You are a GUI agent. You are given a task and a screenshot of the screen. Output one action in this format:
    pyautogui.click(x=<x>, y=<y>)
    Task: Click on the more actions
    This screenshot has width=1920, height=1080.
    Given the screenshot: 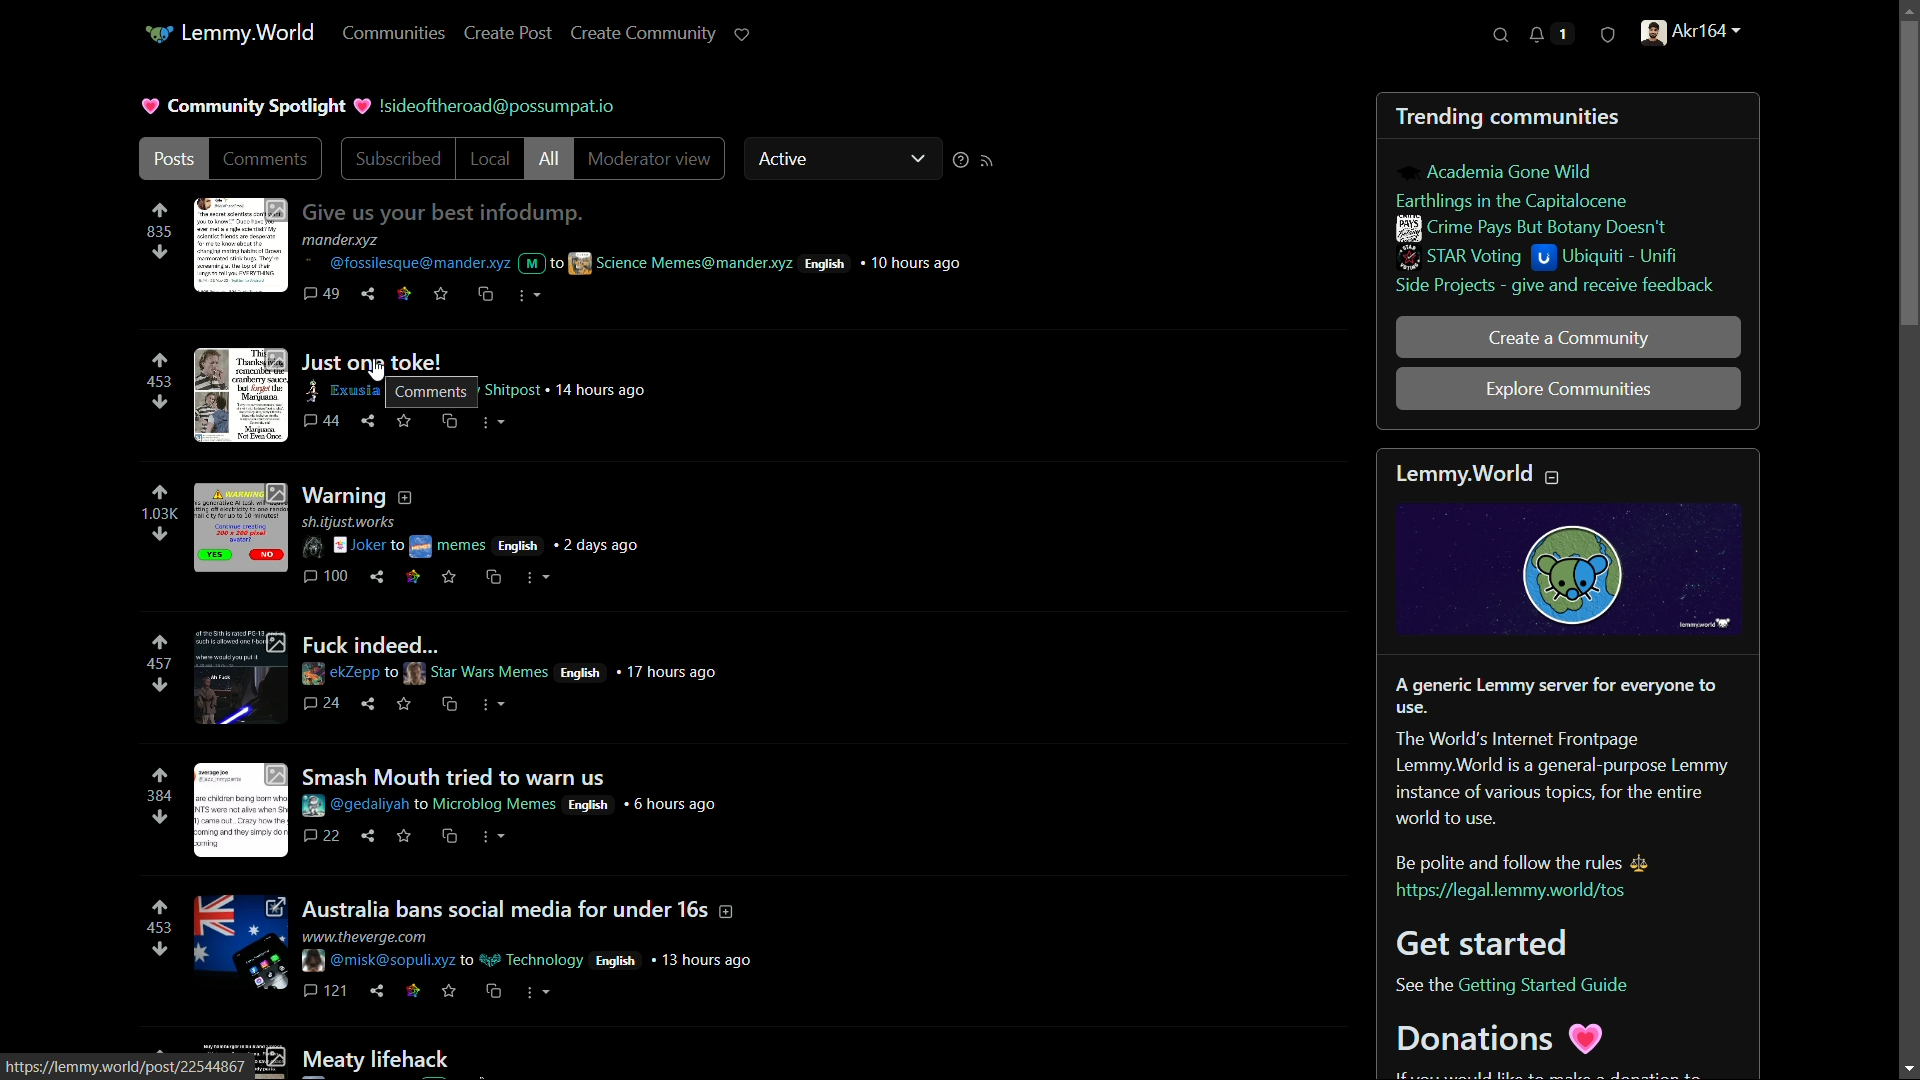 What is the action you would take?
    pyautogui.click(x=492, y=707)
    